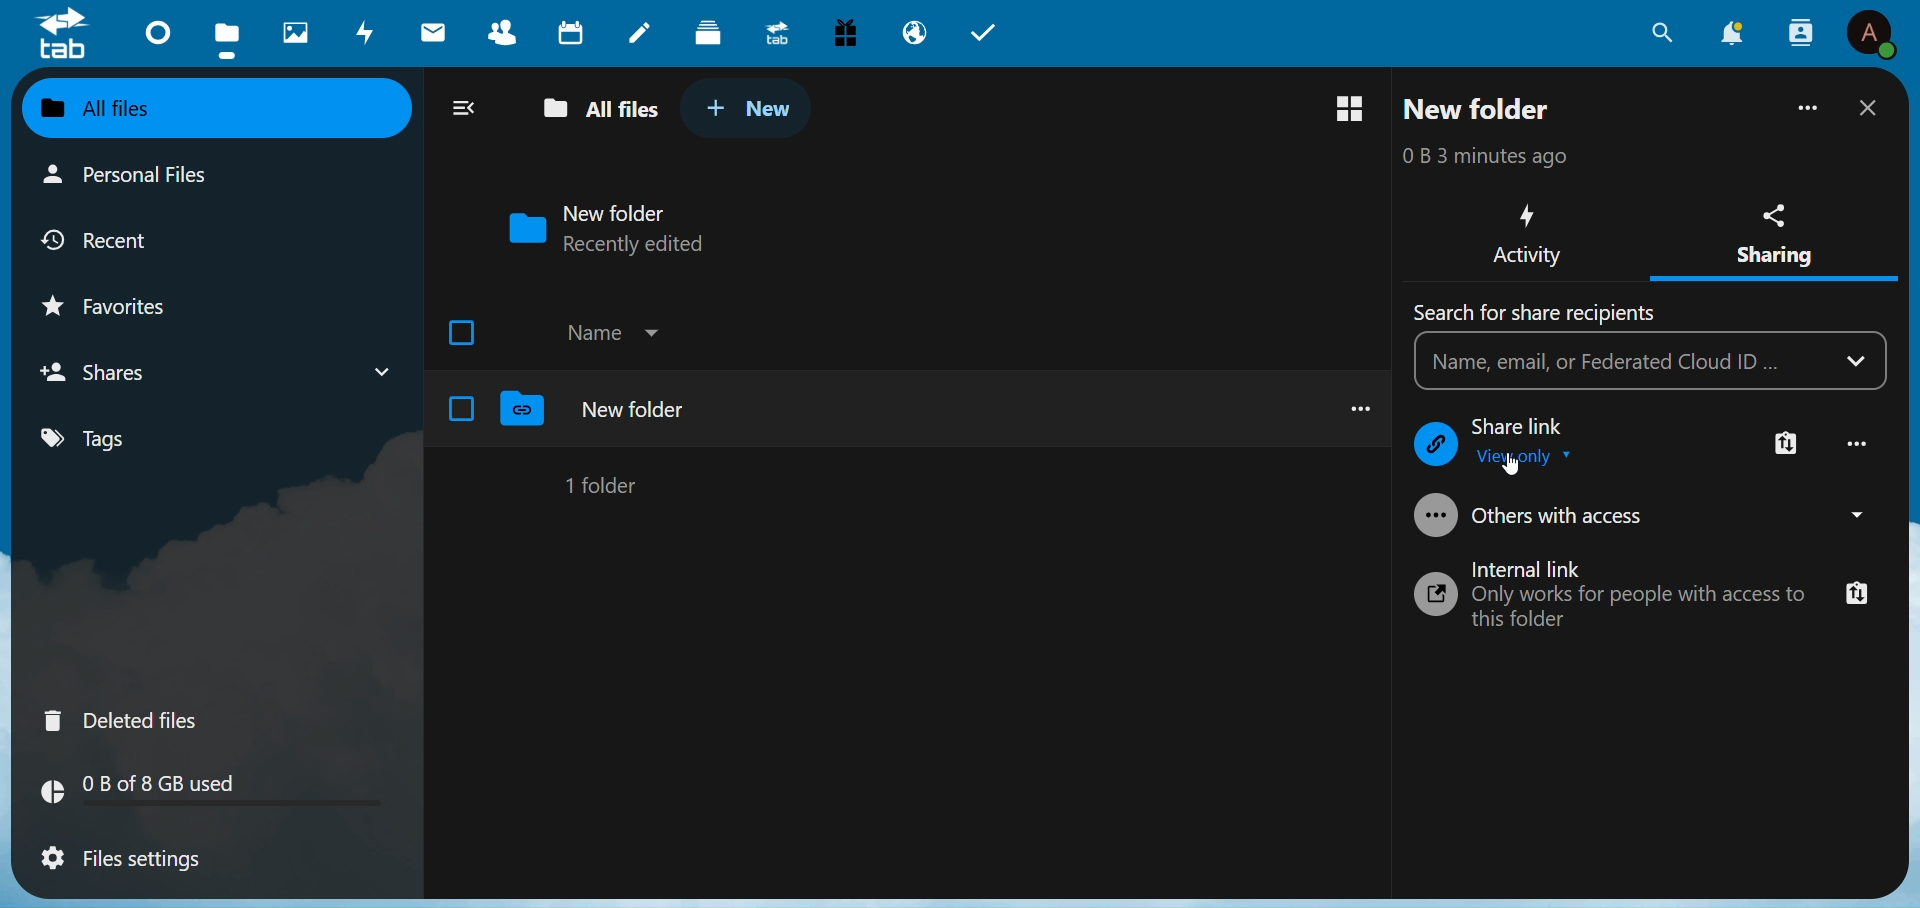 This screenshot has height=908, width=1920. Describe the element at coordinates (225, 36) in the screenshot. I see `Files` at that location.